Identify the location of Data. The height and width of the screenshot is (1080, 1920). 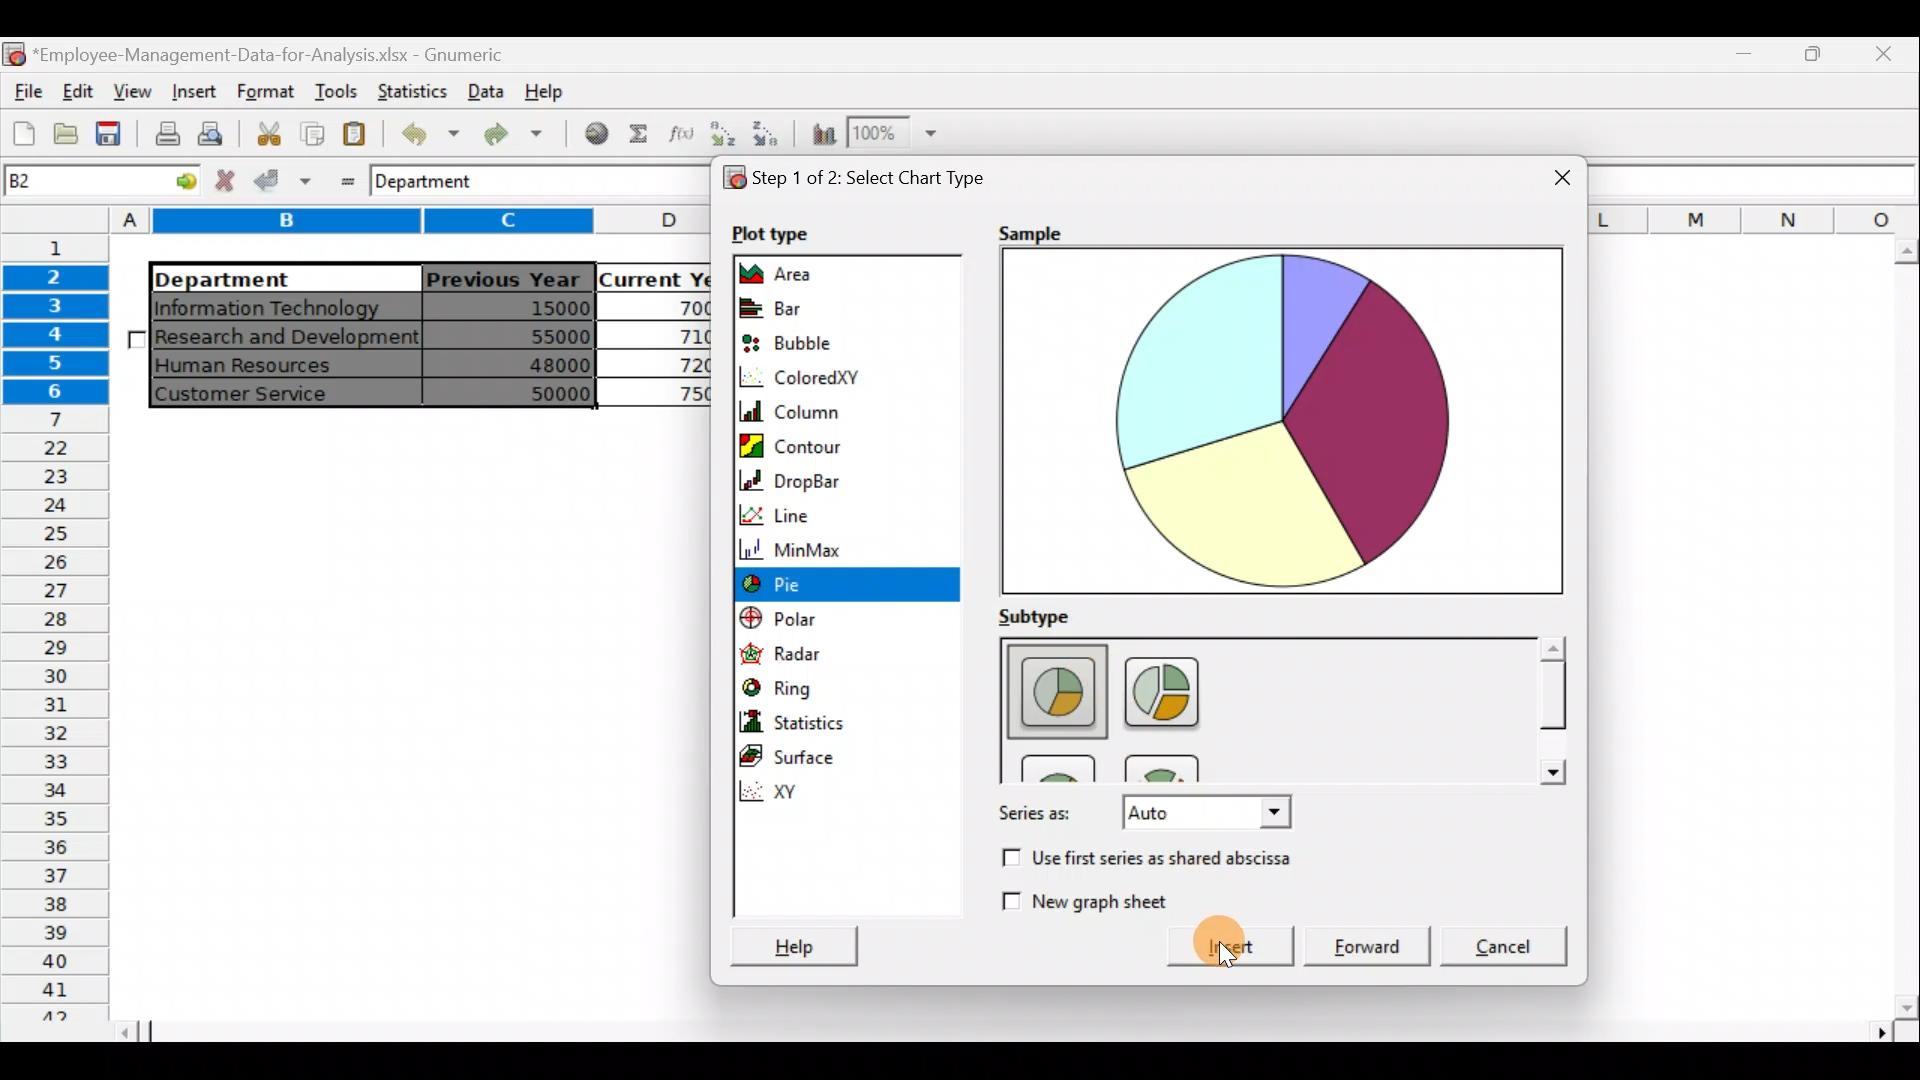
(485, 89).